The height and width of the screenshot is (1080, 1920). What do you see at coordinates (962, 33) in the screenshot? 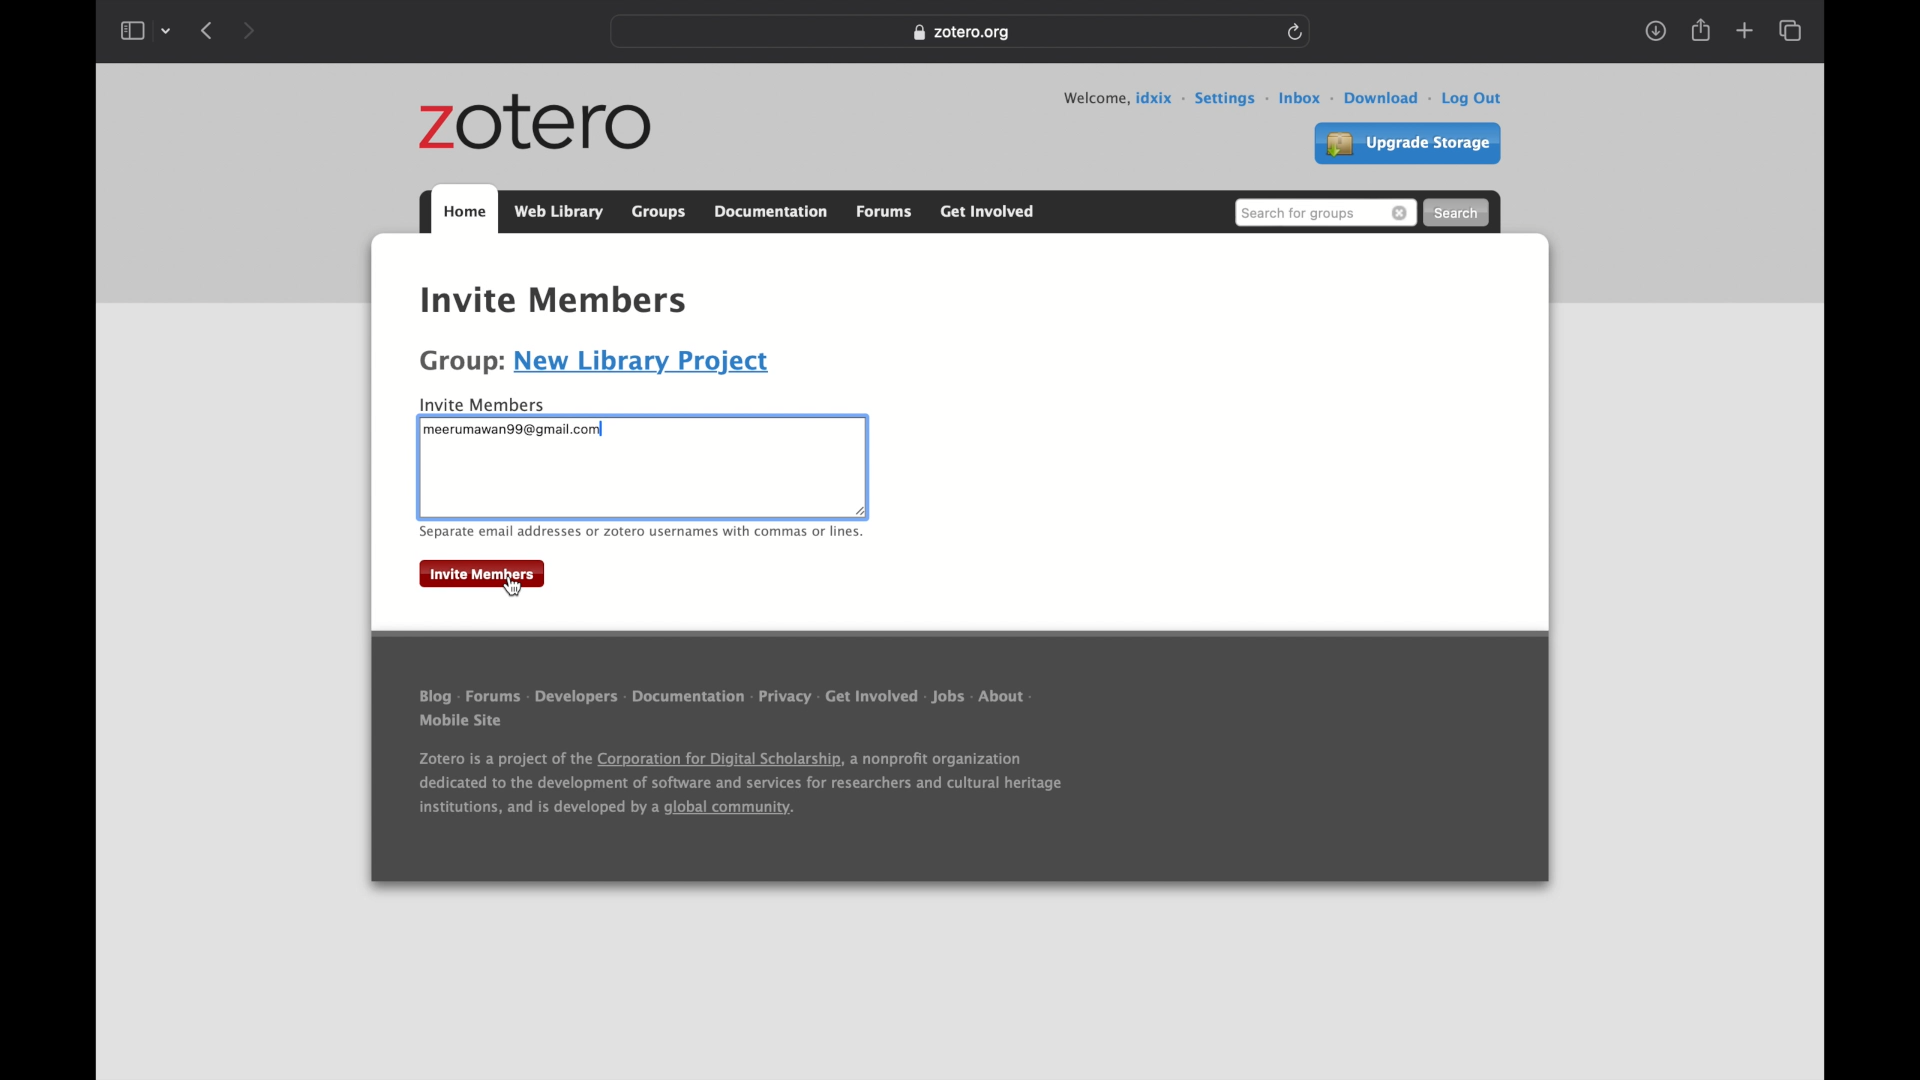
I see `Zotero.org` at bounding box center [962, 33].